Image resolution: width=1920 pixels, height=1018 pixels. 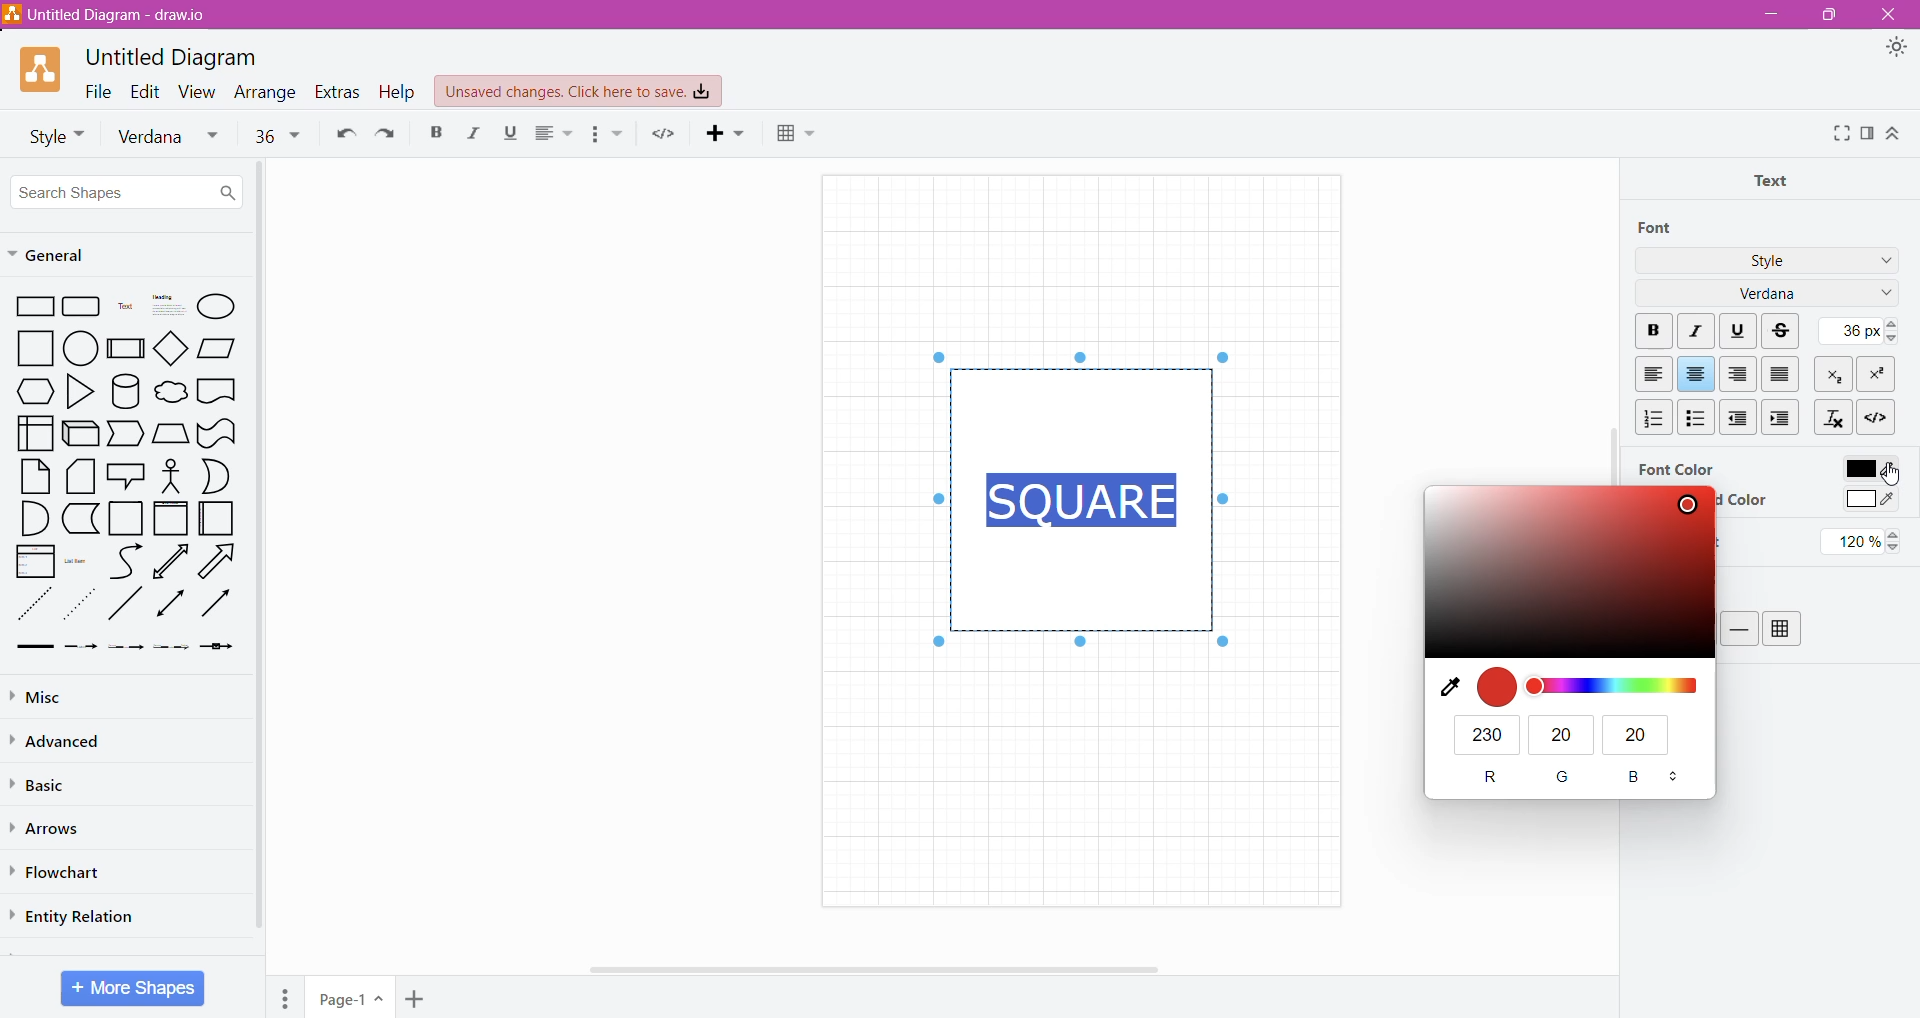 I want to click on Speech Bubble, so click(x=128, y=473).